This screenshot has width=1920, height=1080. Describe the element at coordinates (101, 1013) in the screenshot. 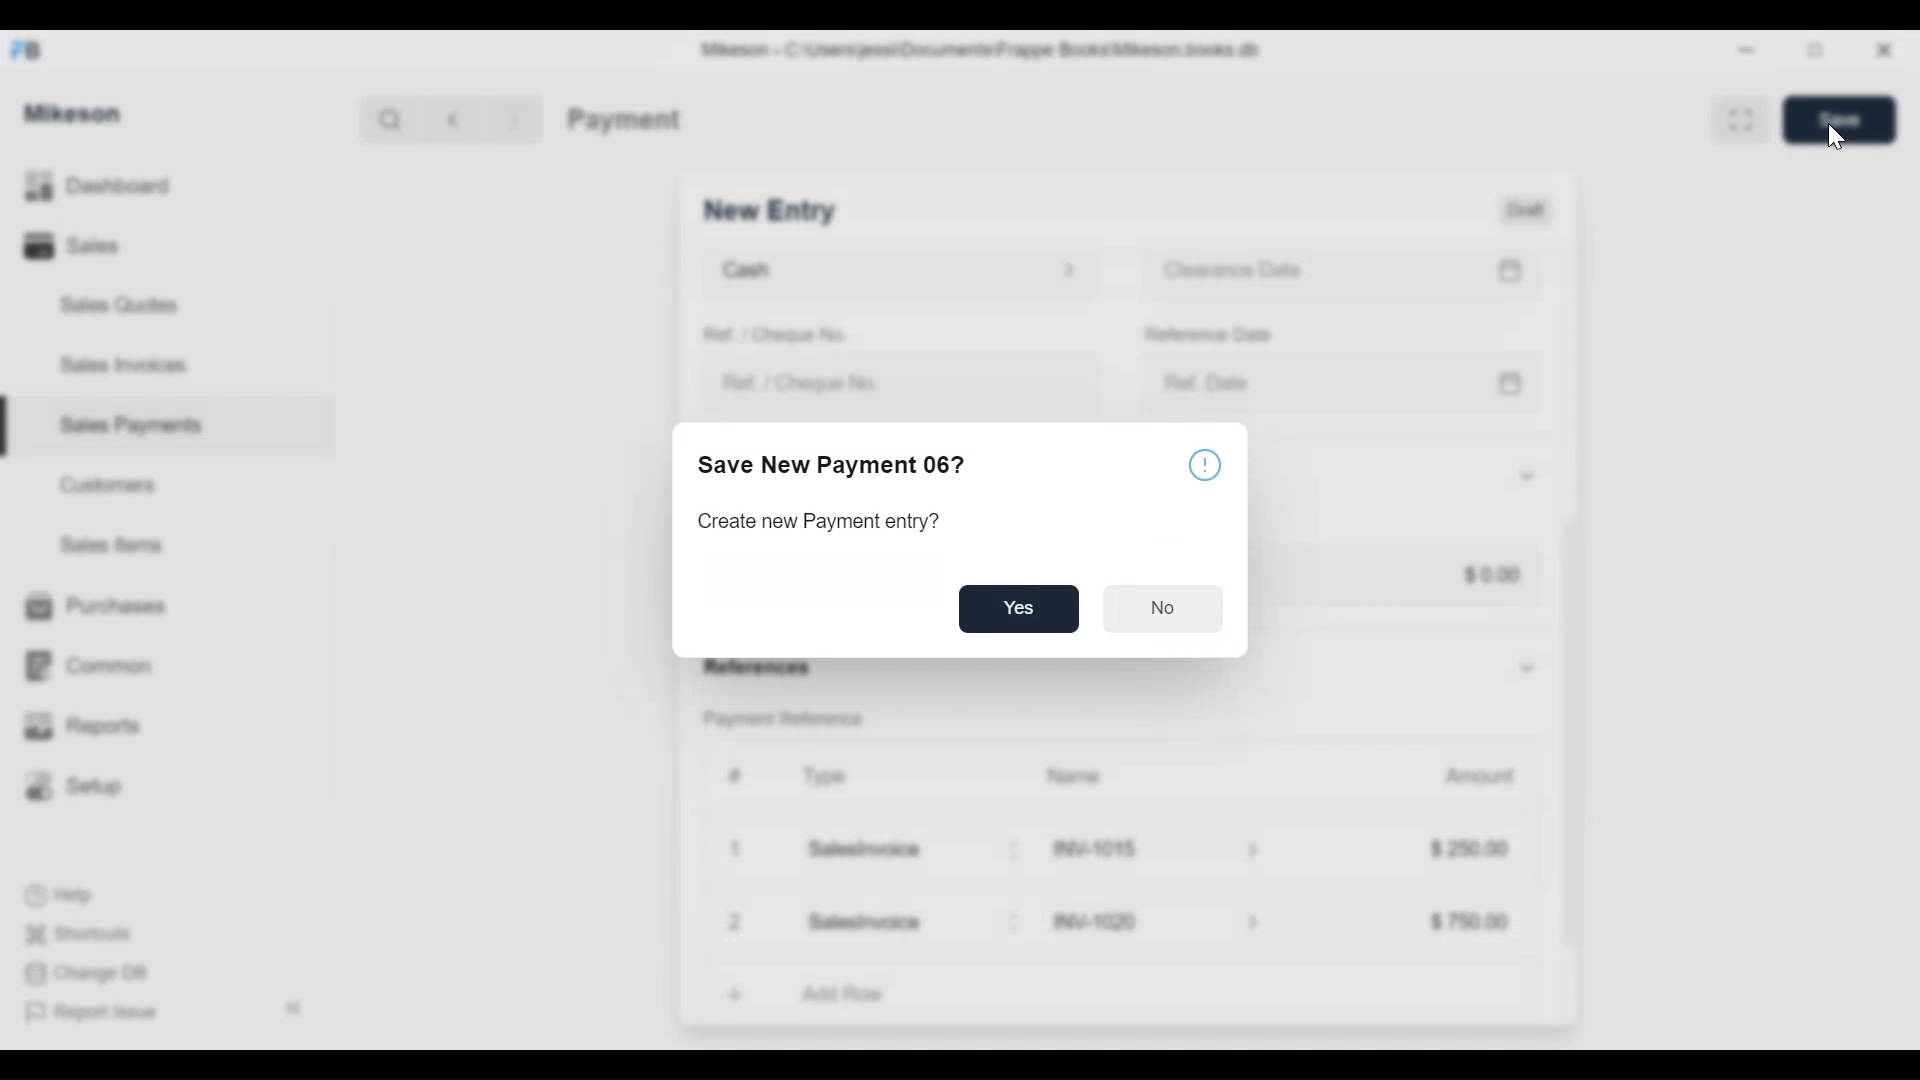

I see `Report Issue` at that location.